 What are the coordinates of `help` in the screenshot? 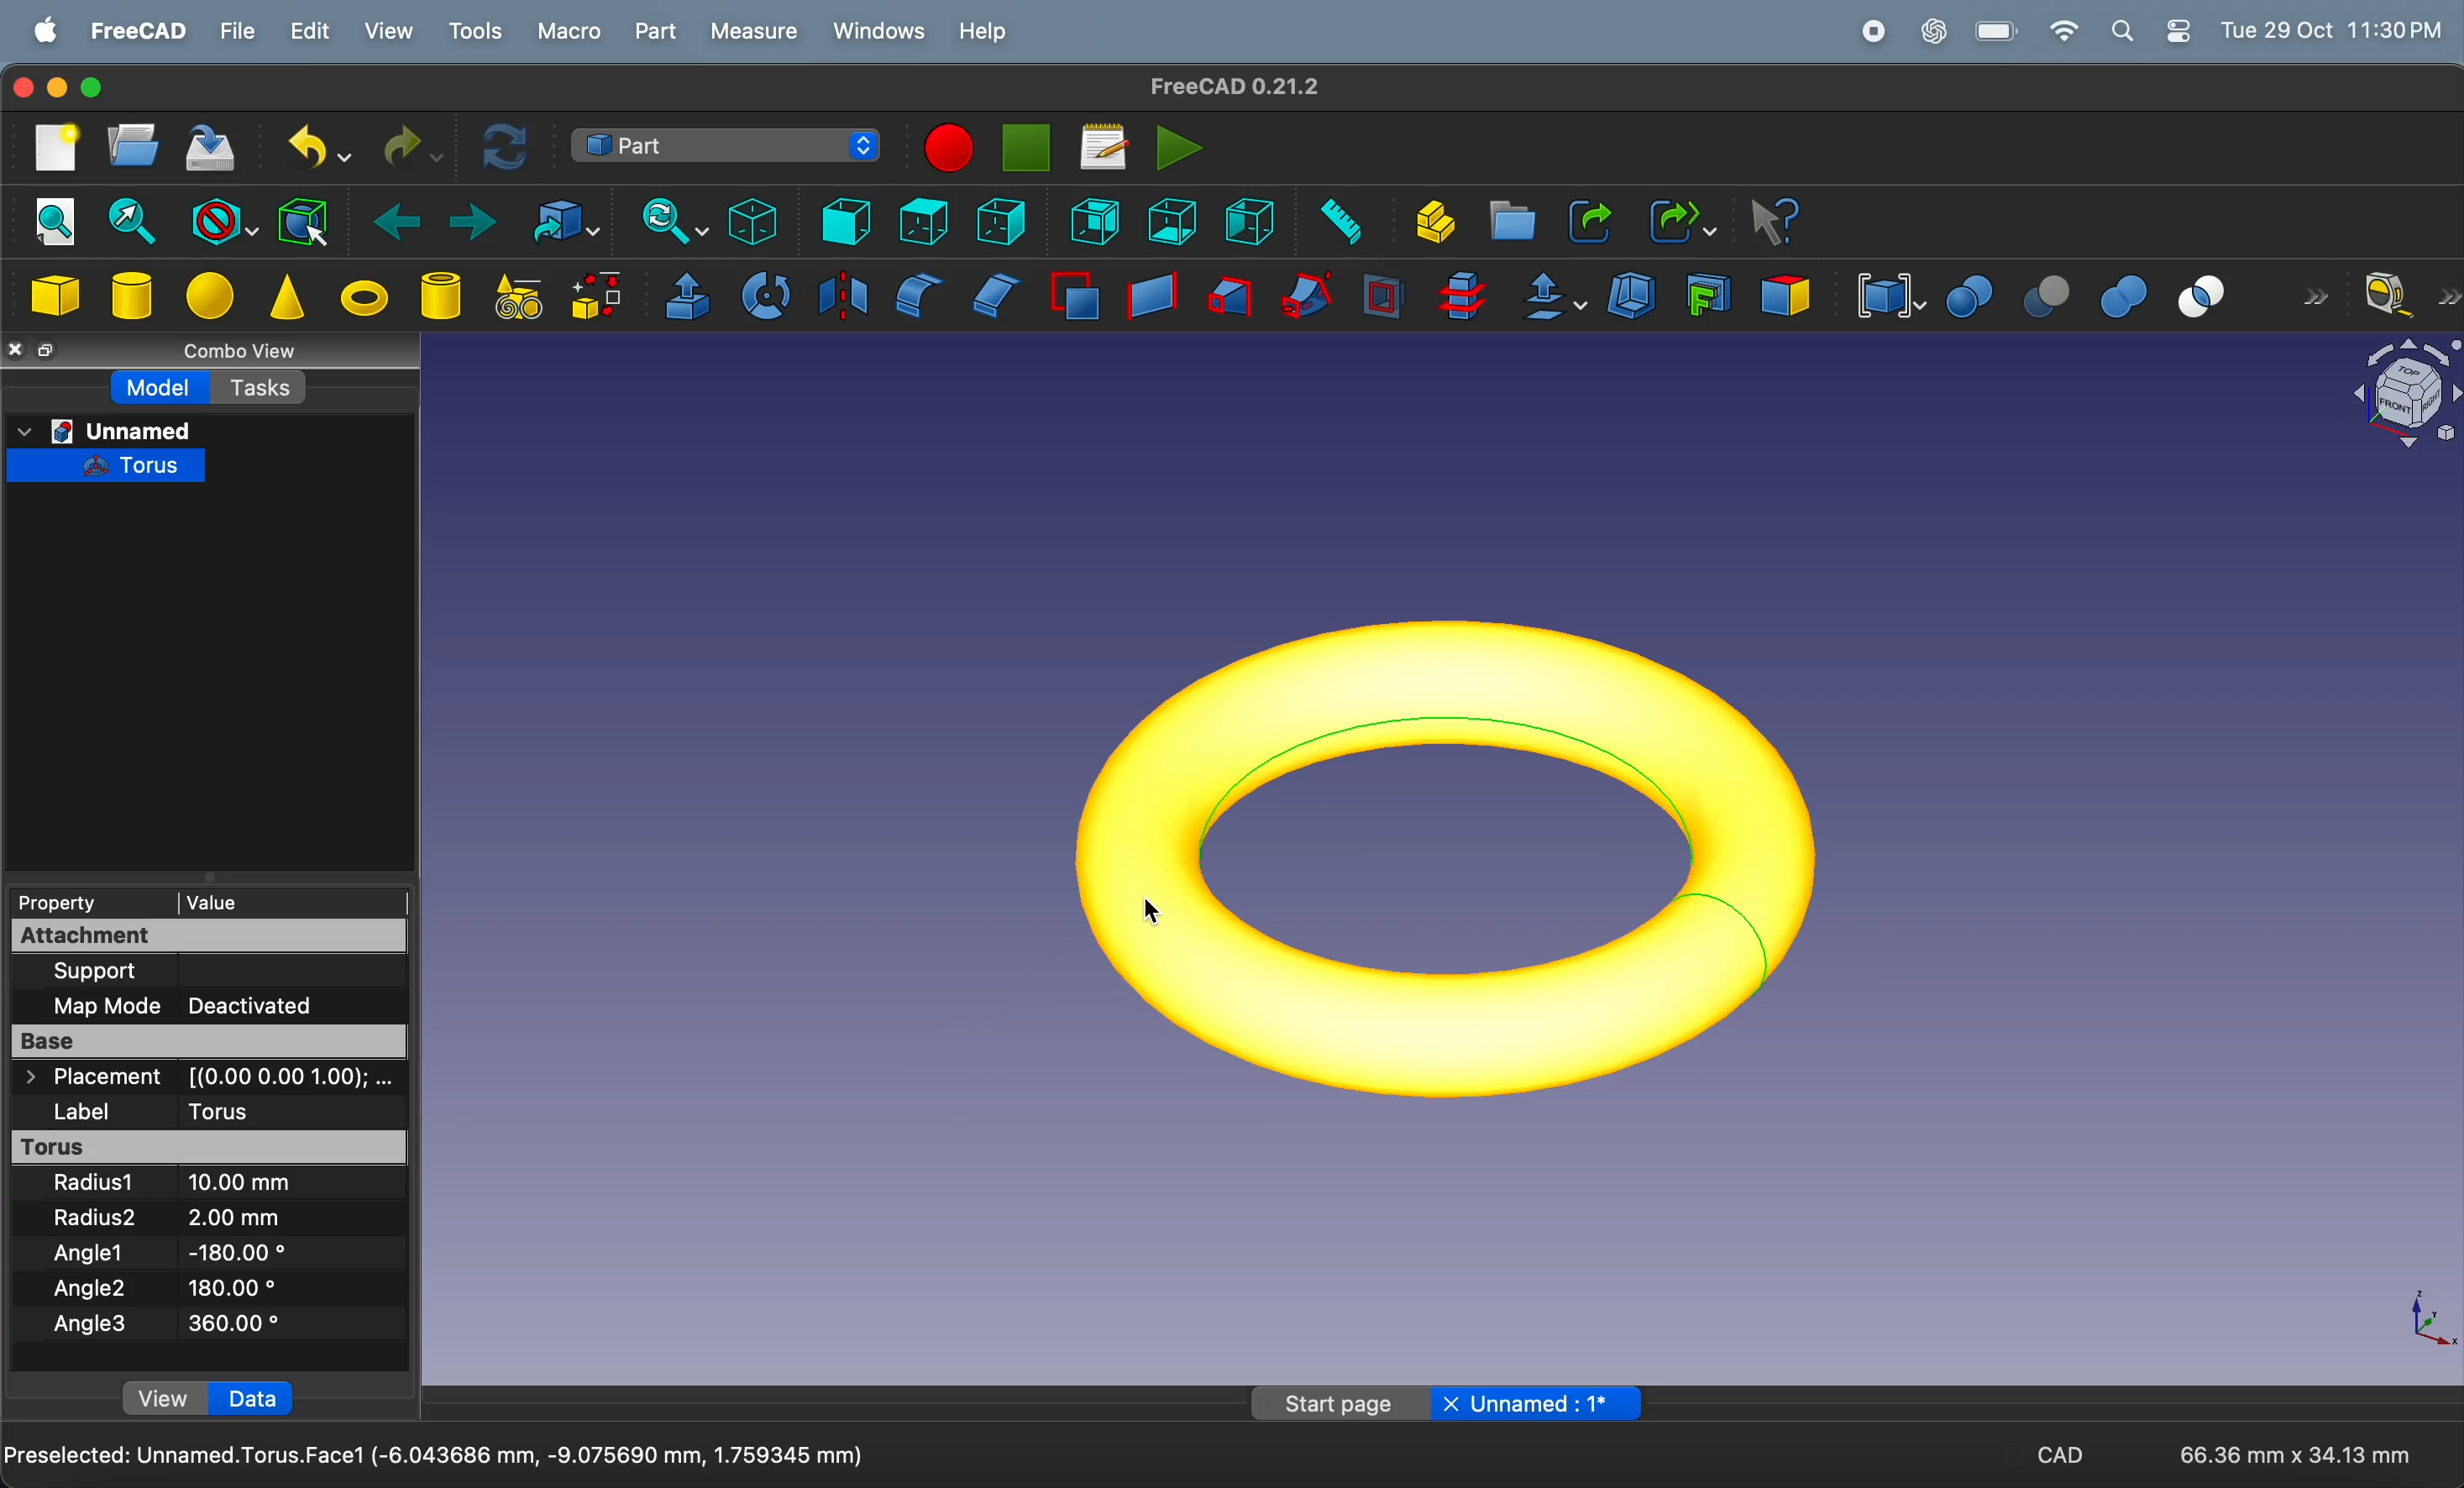 It's located at (986, 31).